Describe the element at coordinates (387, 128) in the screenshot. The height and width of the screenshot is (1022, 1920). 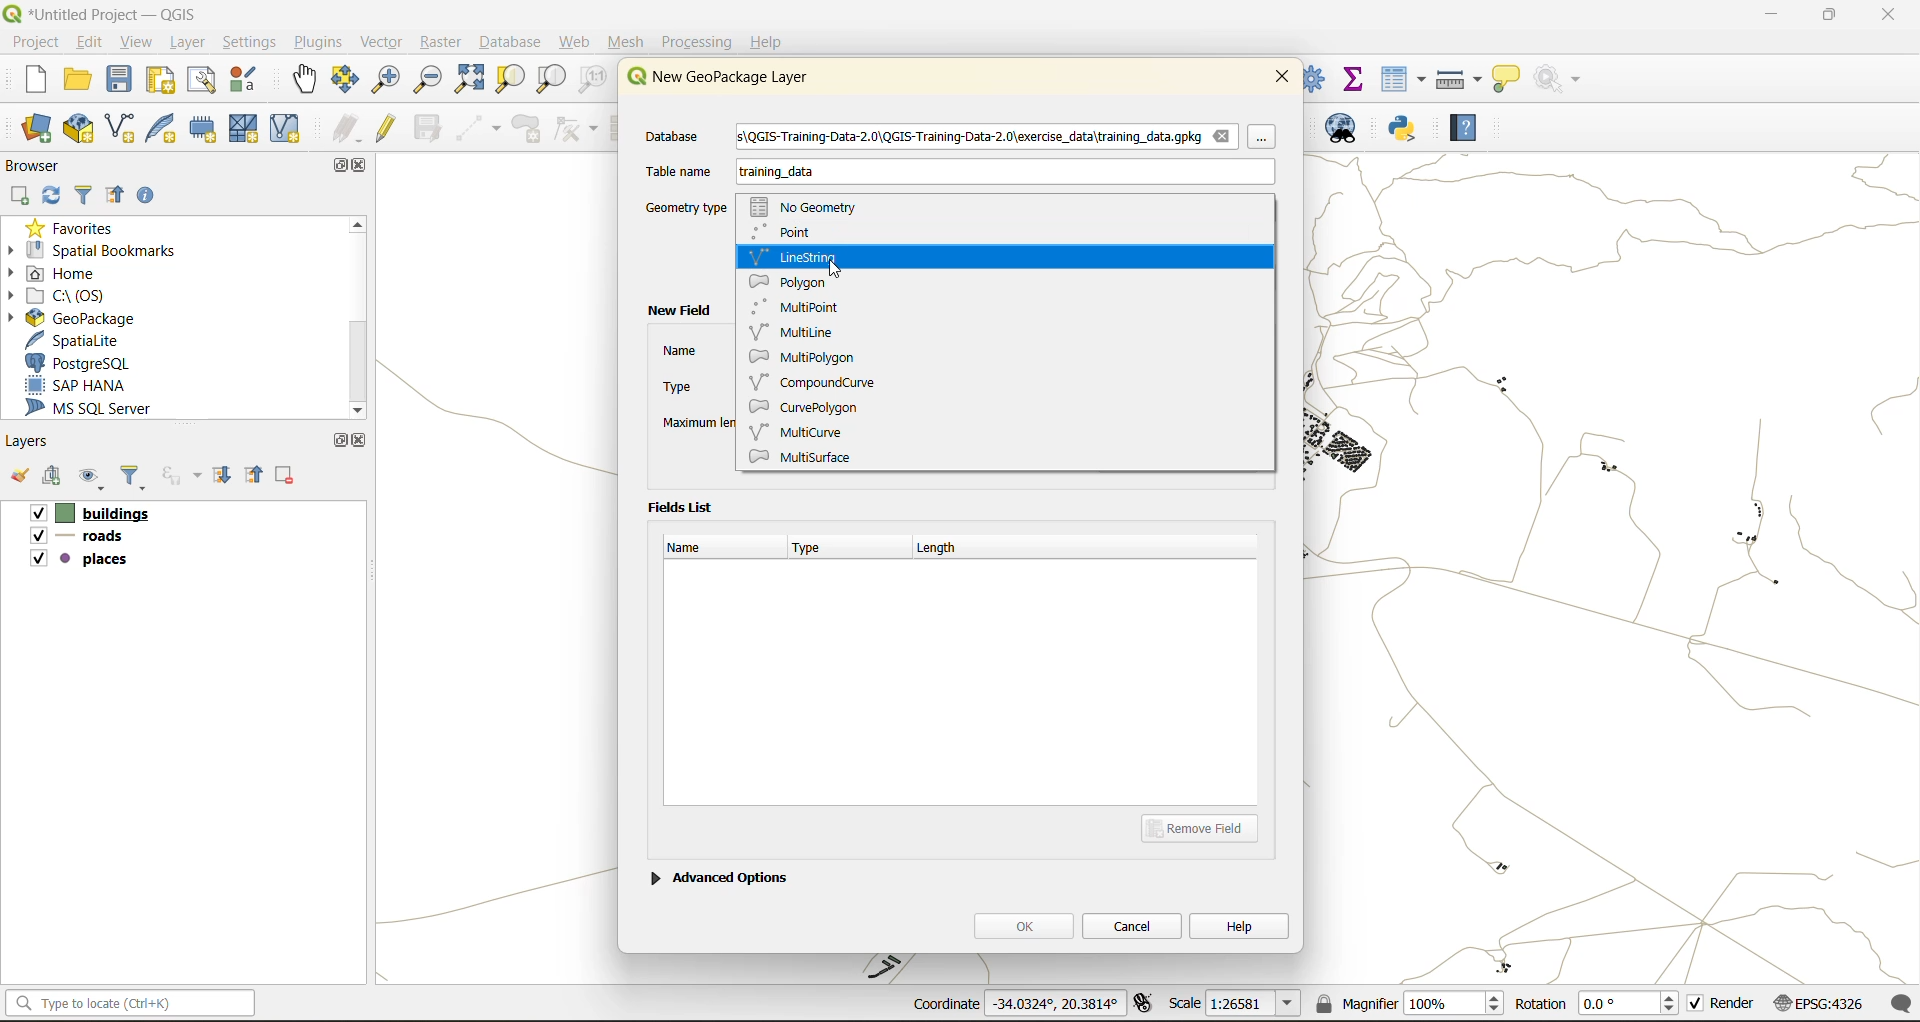
I see `toggle edits` at that location.